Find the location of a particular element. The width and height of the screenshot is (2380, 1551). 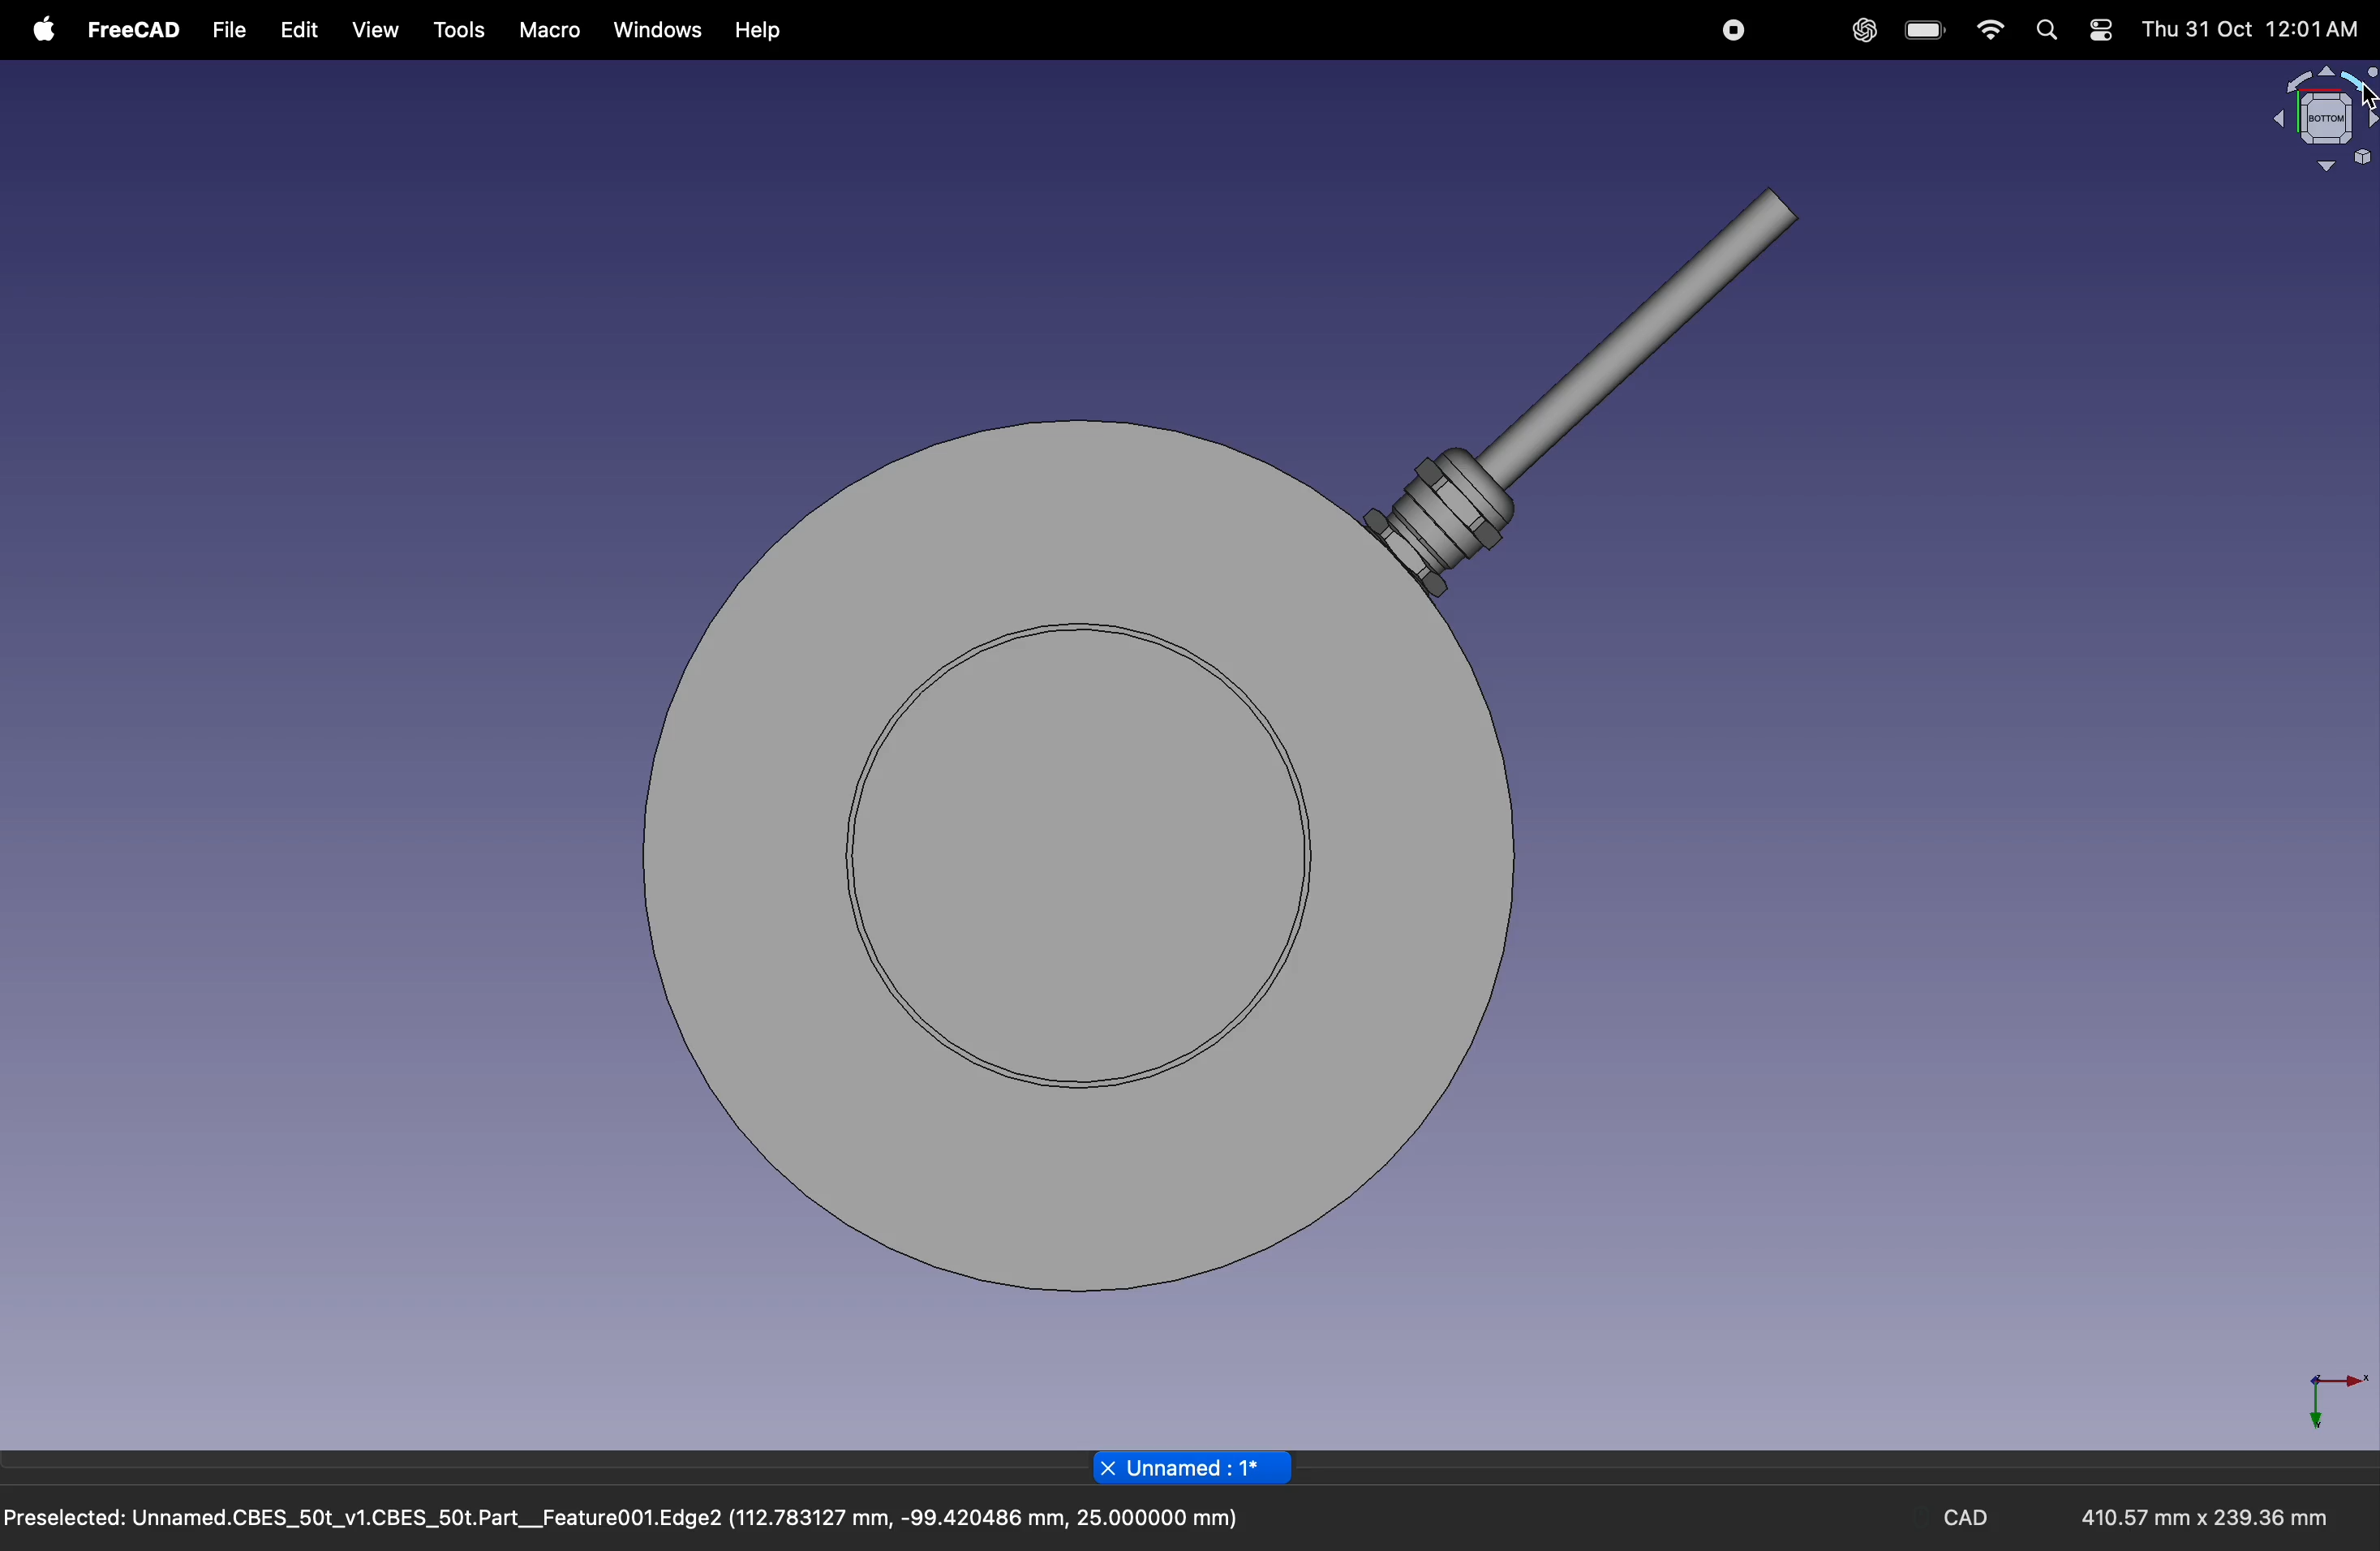

axis is located at coordinates (2333, 1398).